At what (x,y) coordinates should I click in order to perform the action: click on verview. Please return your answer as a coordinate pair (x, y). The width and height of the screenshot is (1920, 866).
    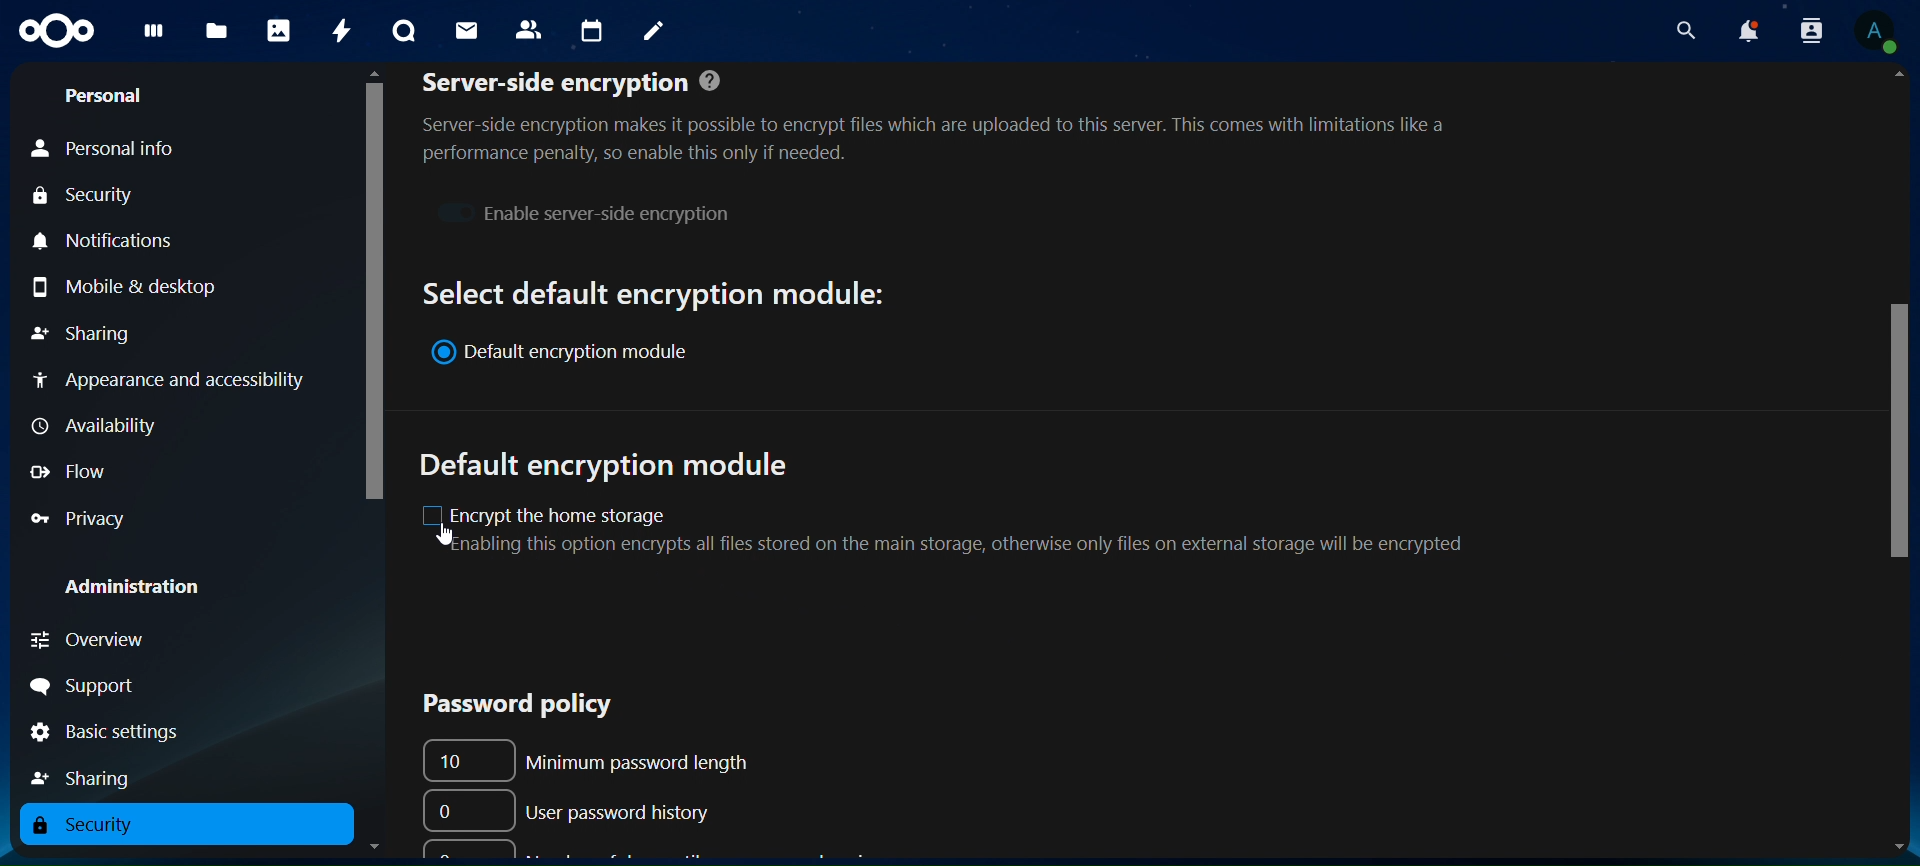
    Looking at the image, I should click on (97, 640).